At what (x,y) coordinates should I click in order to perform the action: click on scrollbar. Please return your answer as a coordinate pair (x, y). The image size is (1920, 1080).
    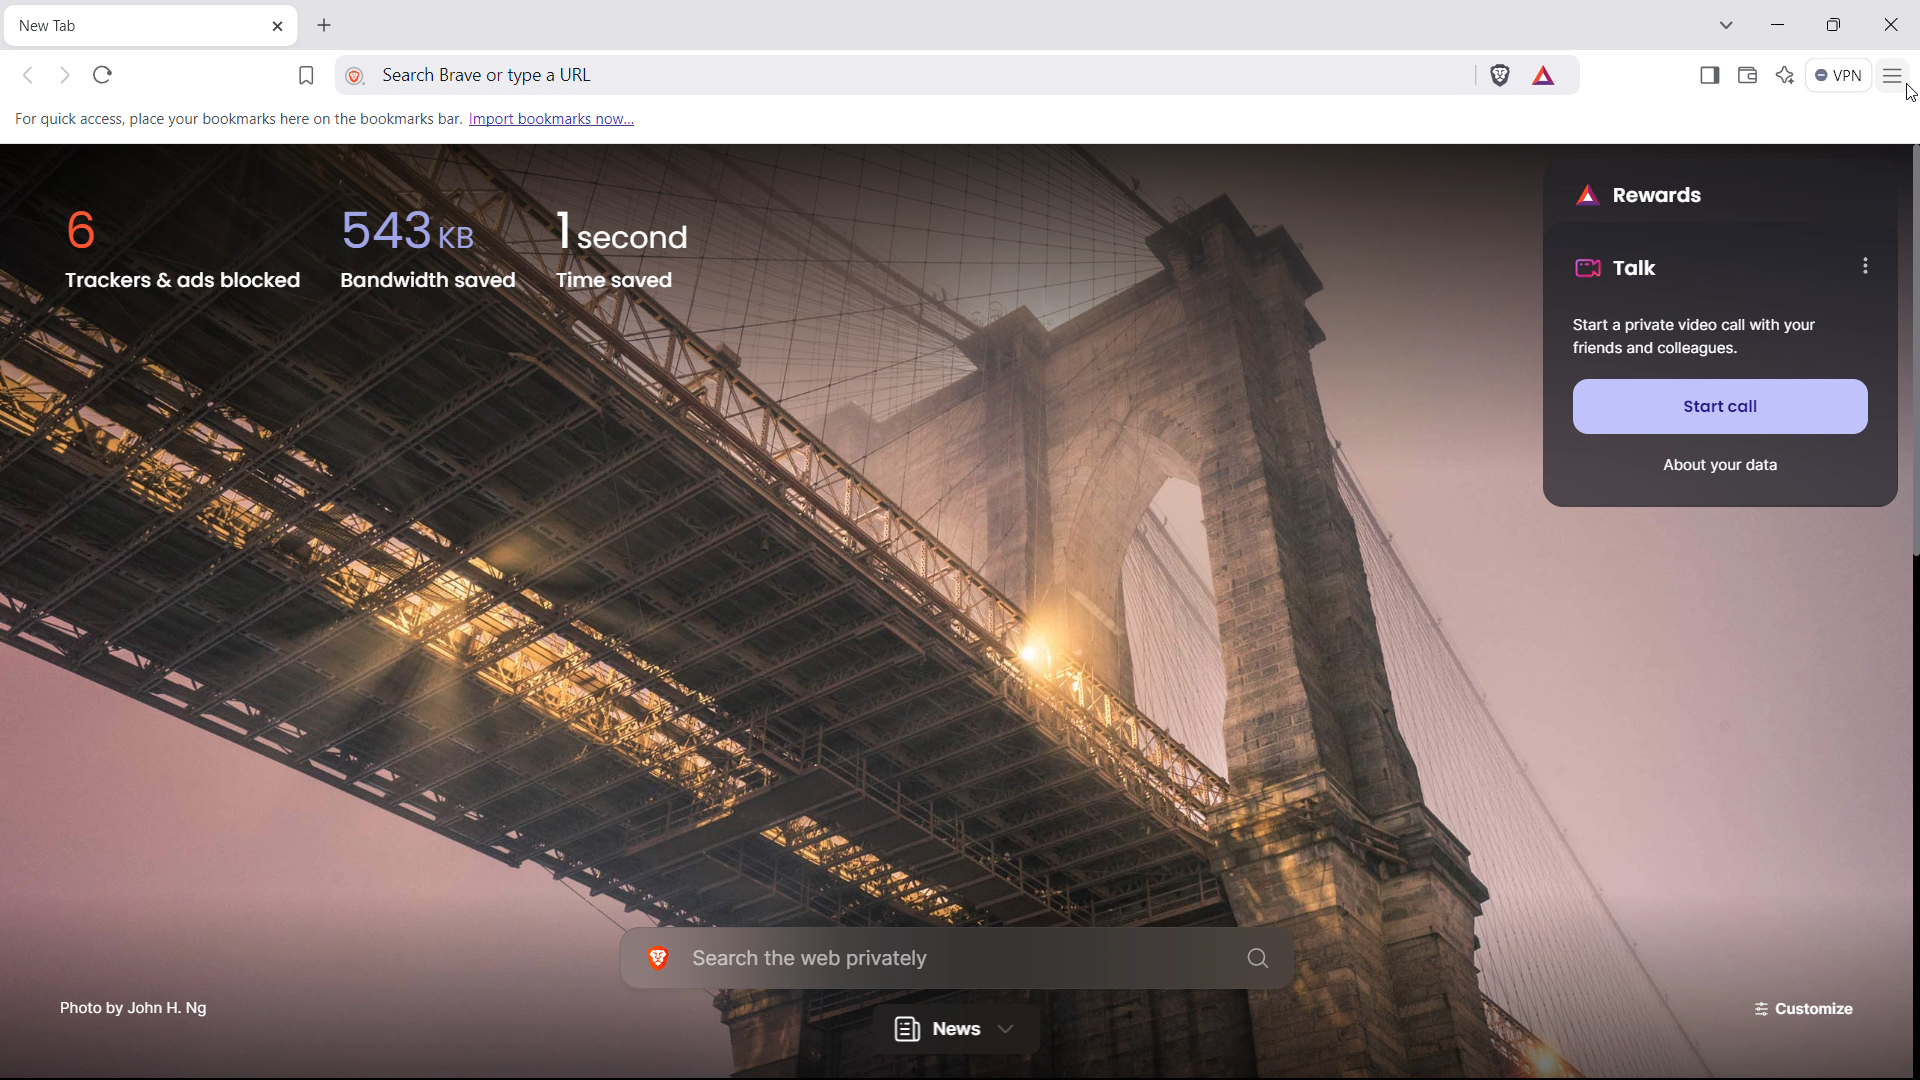
    Looking at the image, I should click on (1916, 349).